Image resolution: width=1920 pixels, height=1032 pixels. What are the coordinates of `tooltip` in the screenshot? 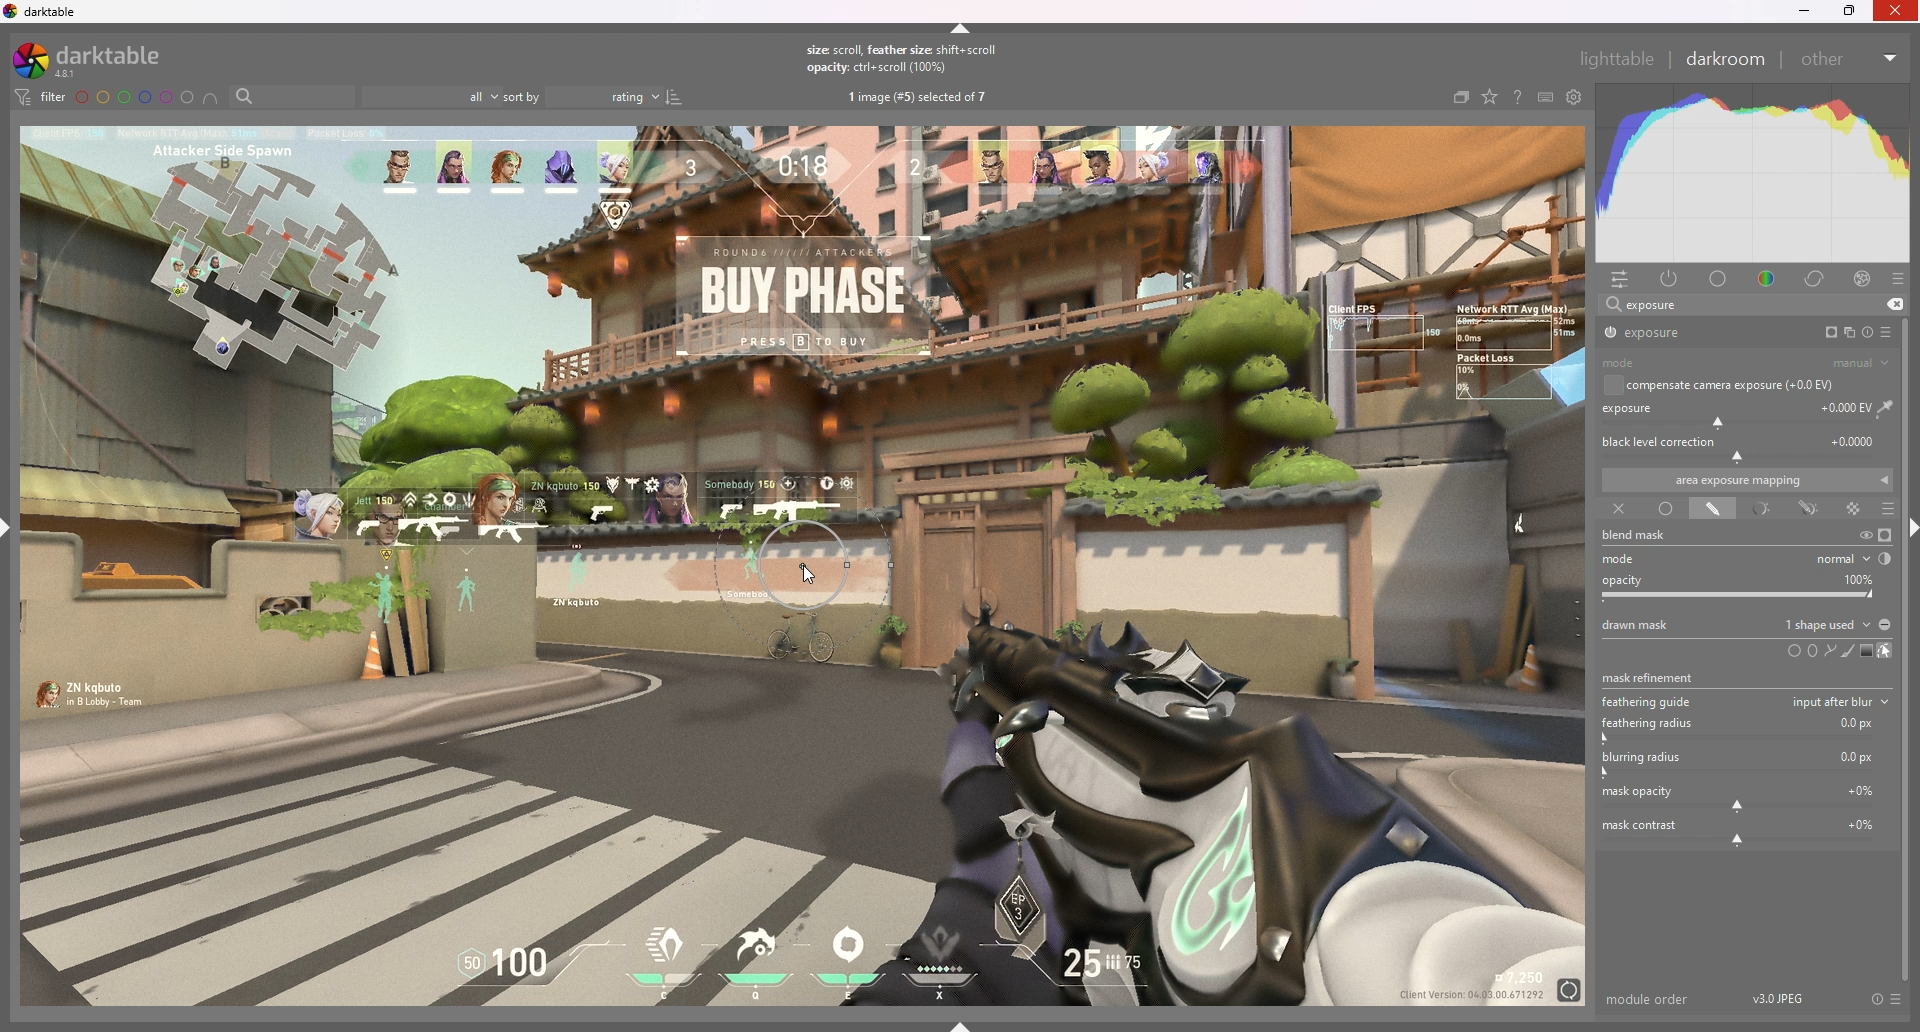 It's located at (907, 60).